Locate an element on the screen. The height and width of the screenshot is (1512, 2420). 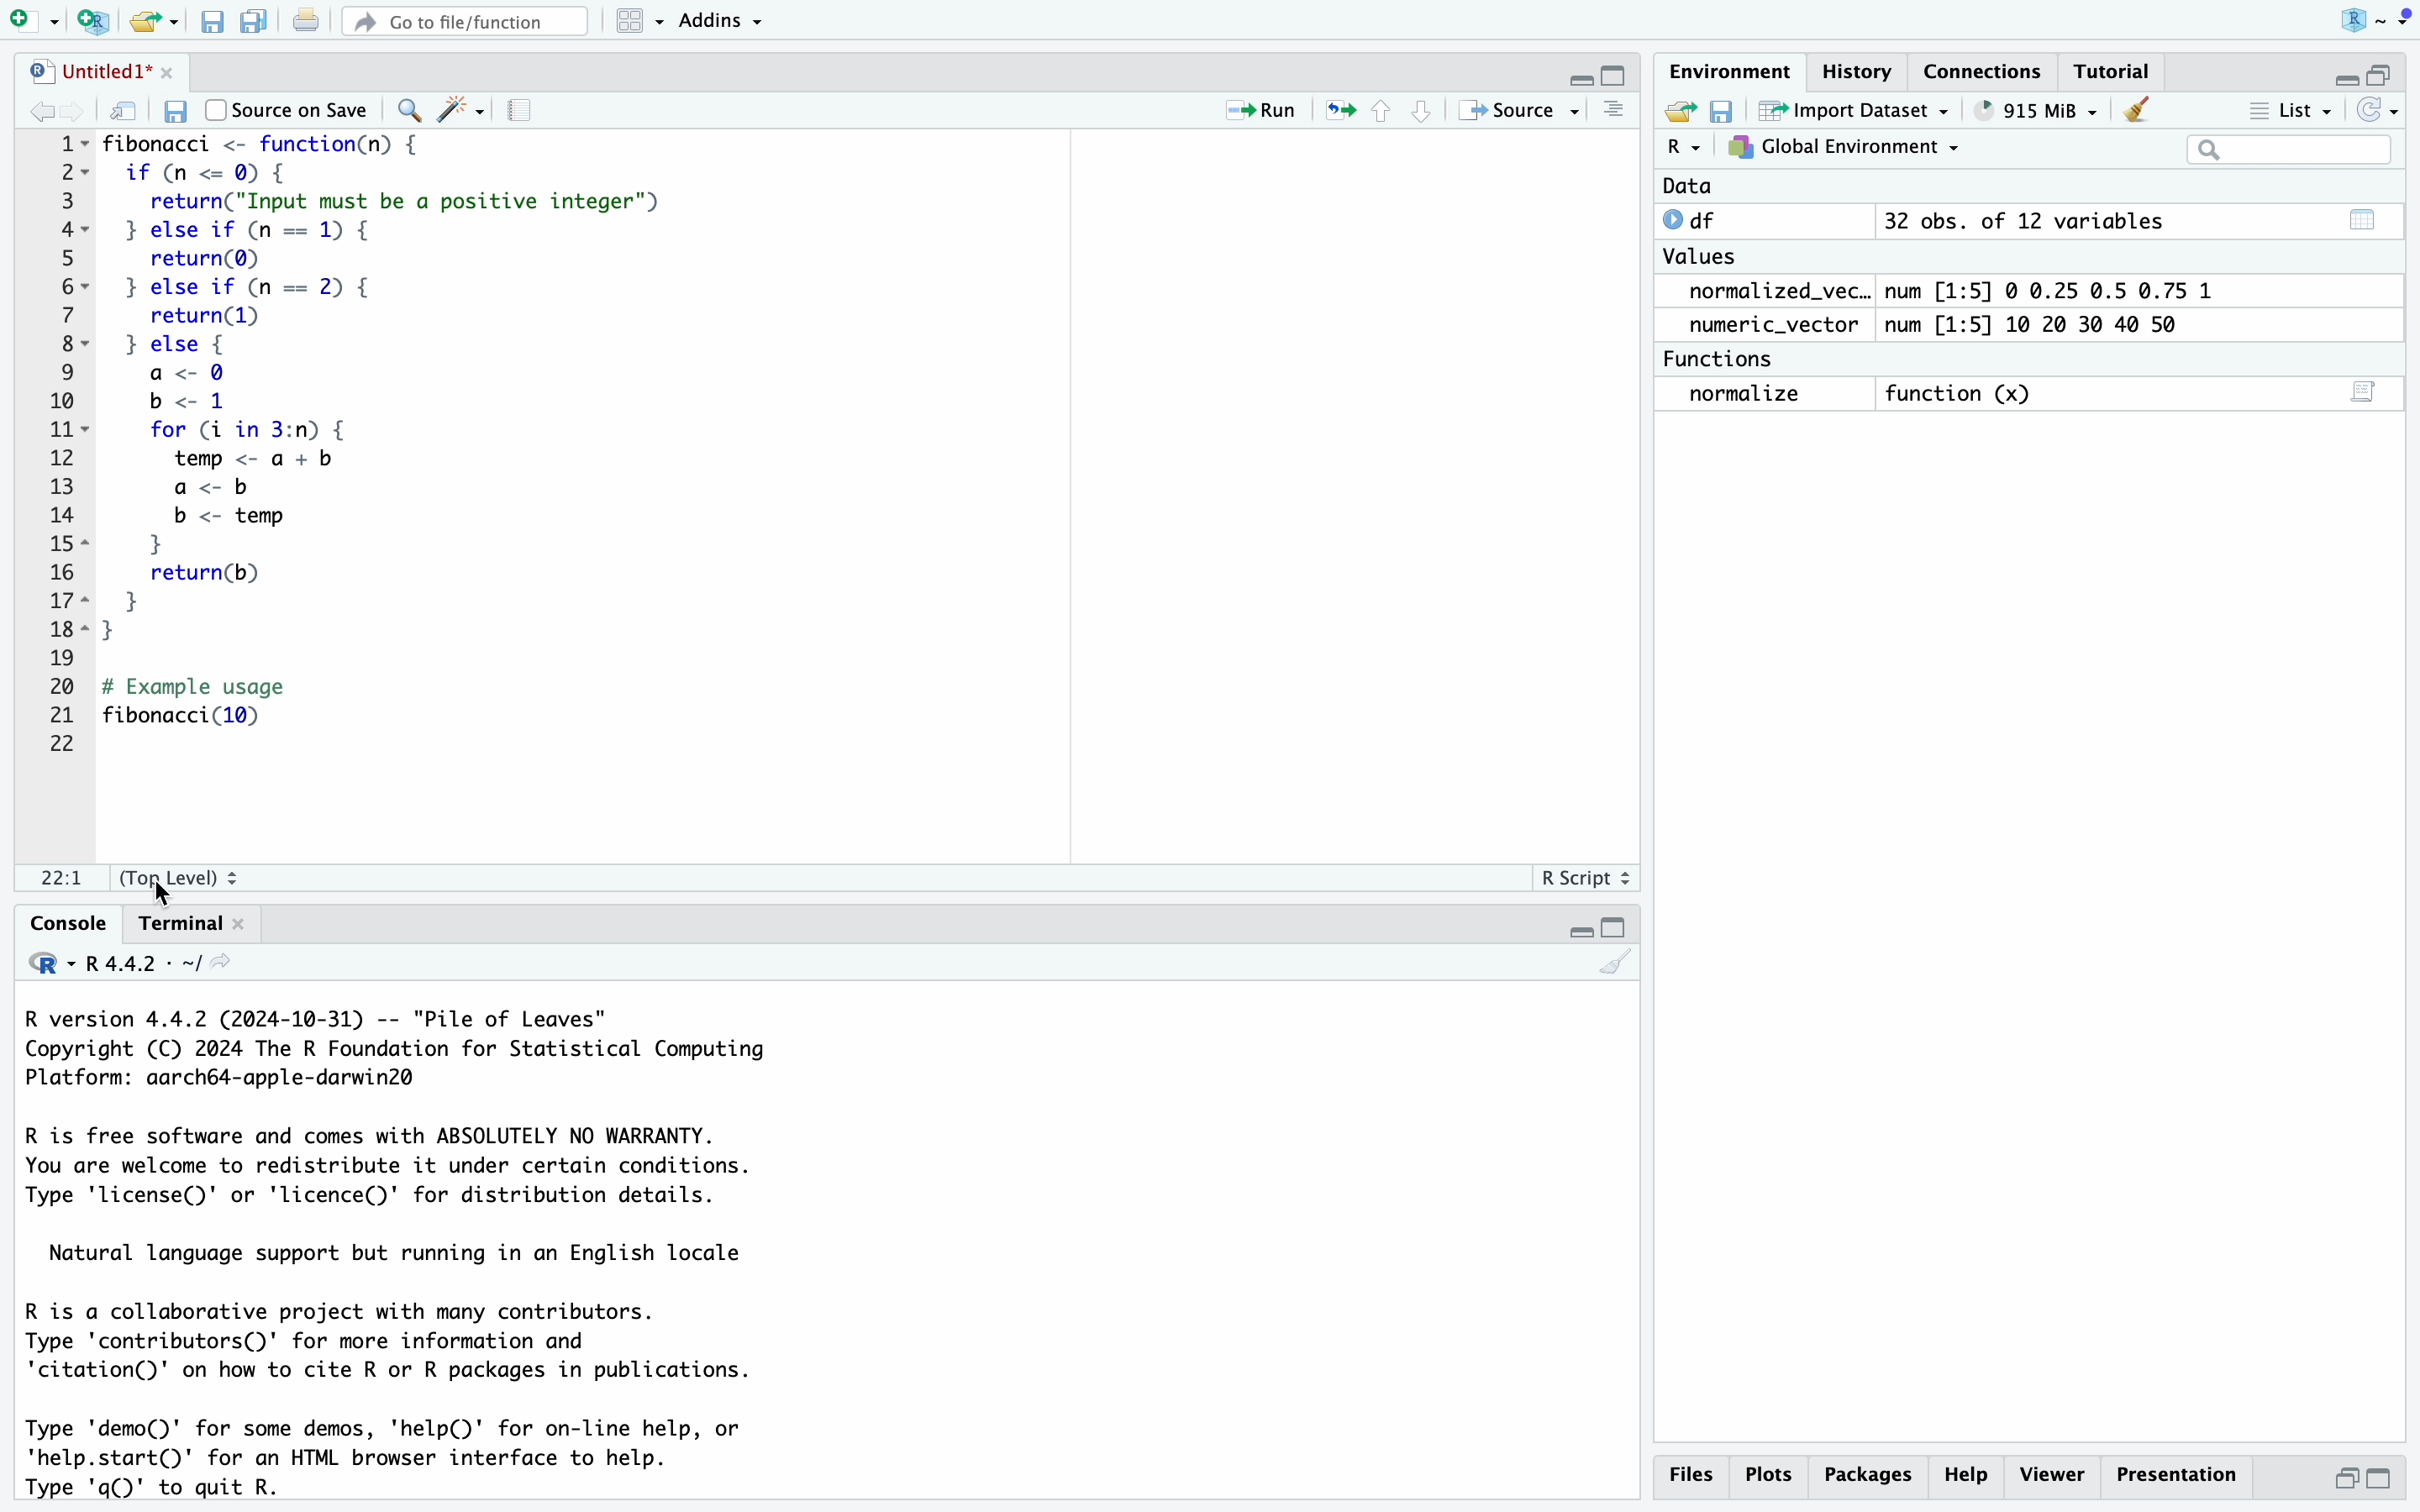
maximize is located at coordinates (2393, 71).